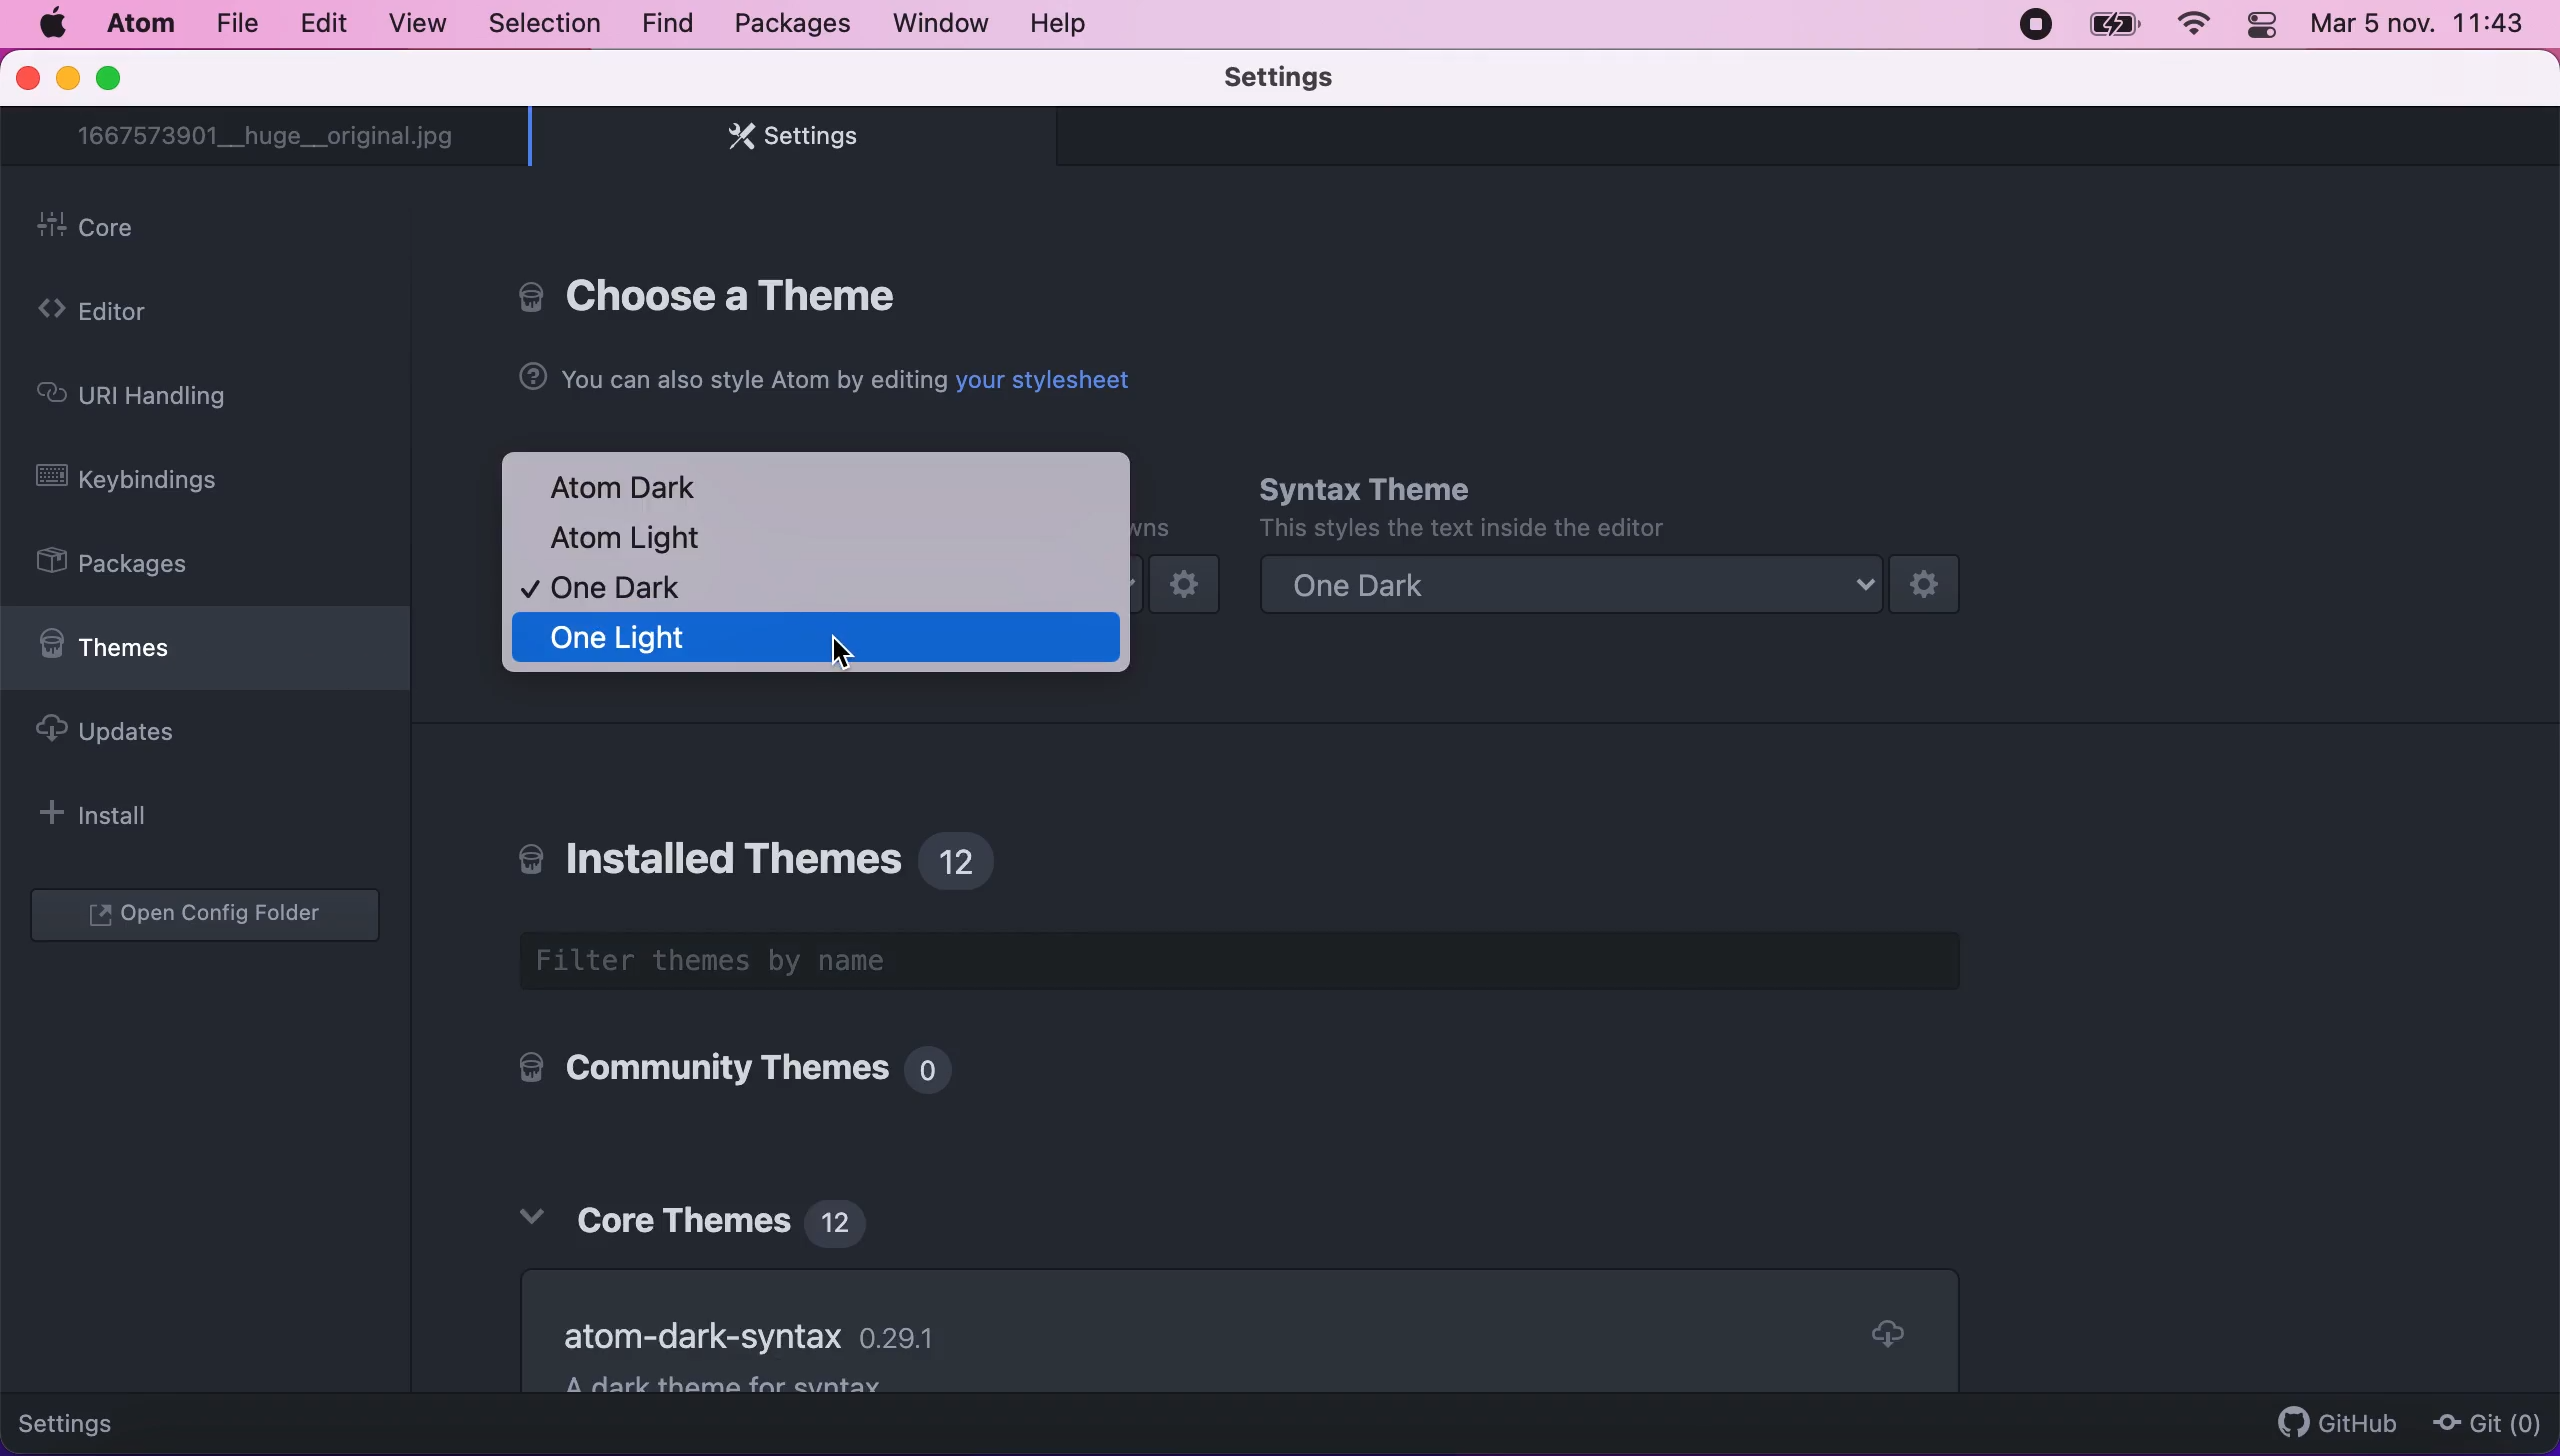  What do you see at coordinates (2261, 27) in the screenshot?
I see `panel control` at bounding box center [2261, 27].